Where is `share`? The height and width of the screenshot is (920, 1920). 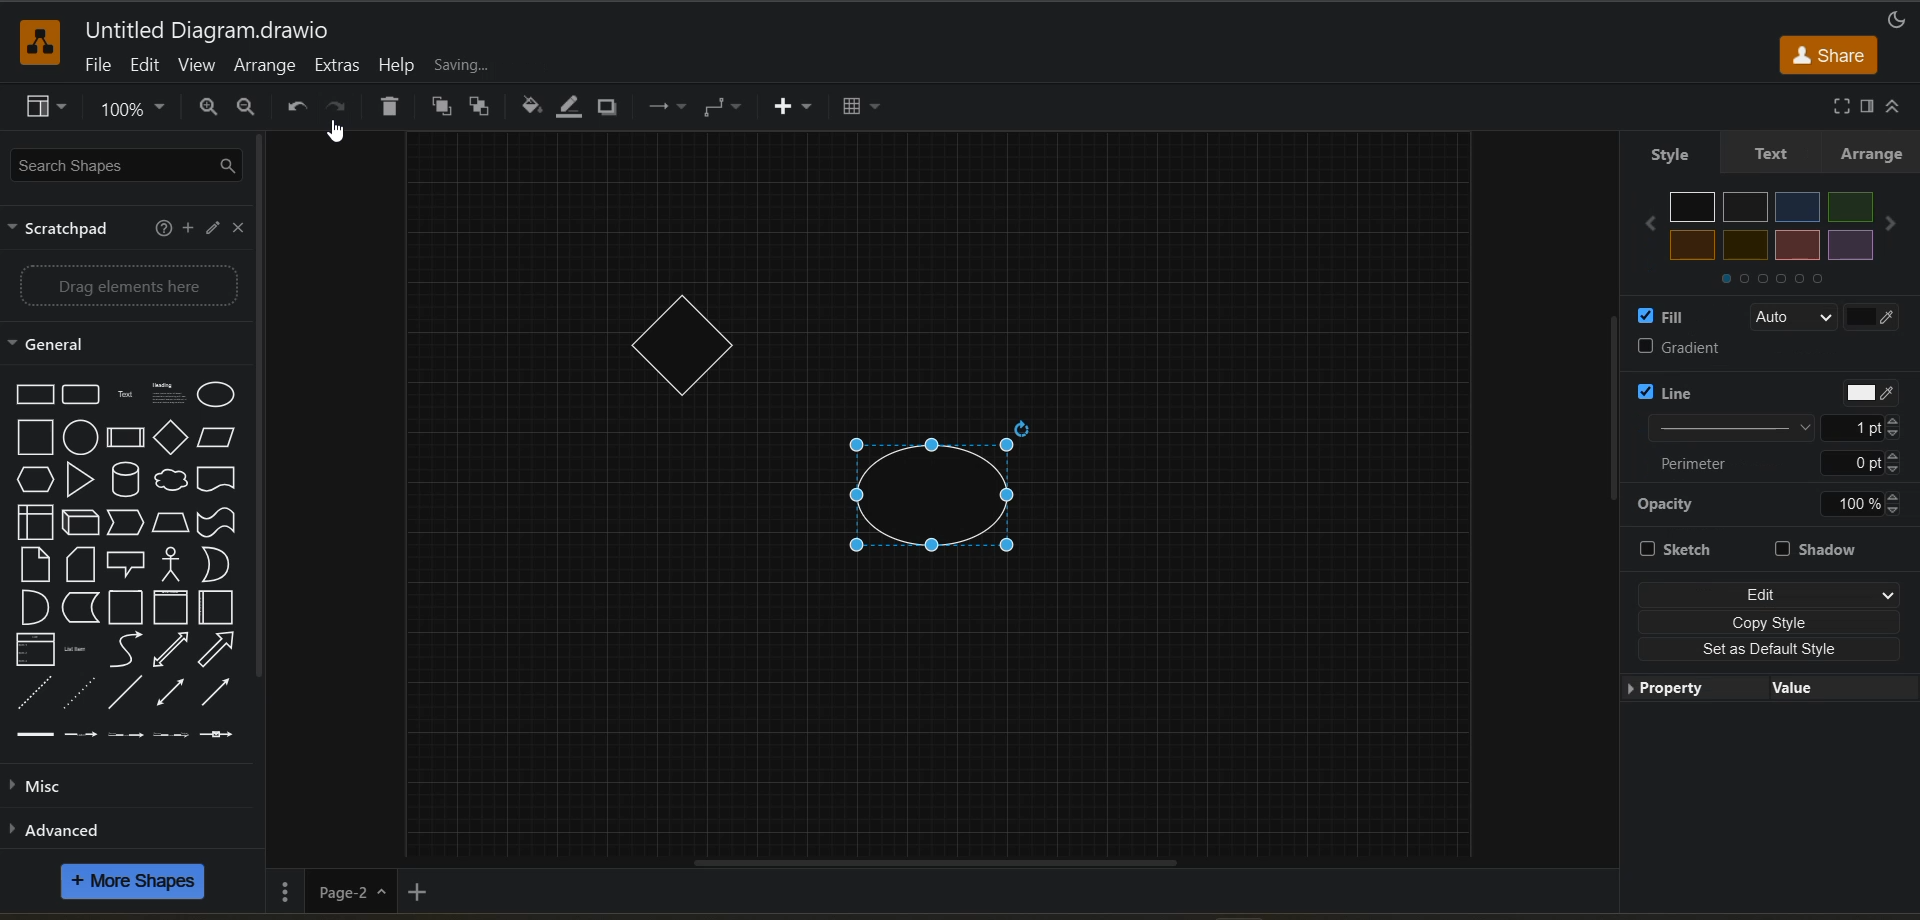
share is located at coordinates (1830, 53).